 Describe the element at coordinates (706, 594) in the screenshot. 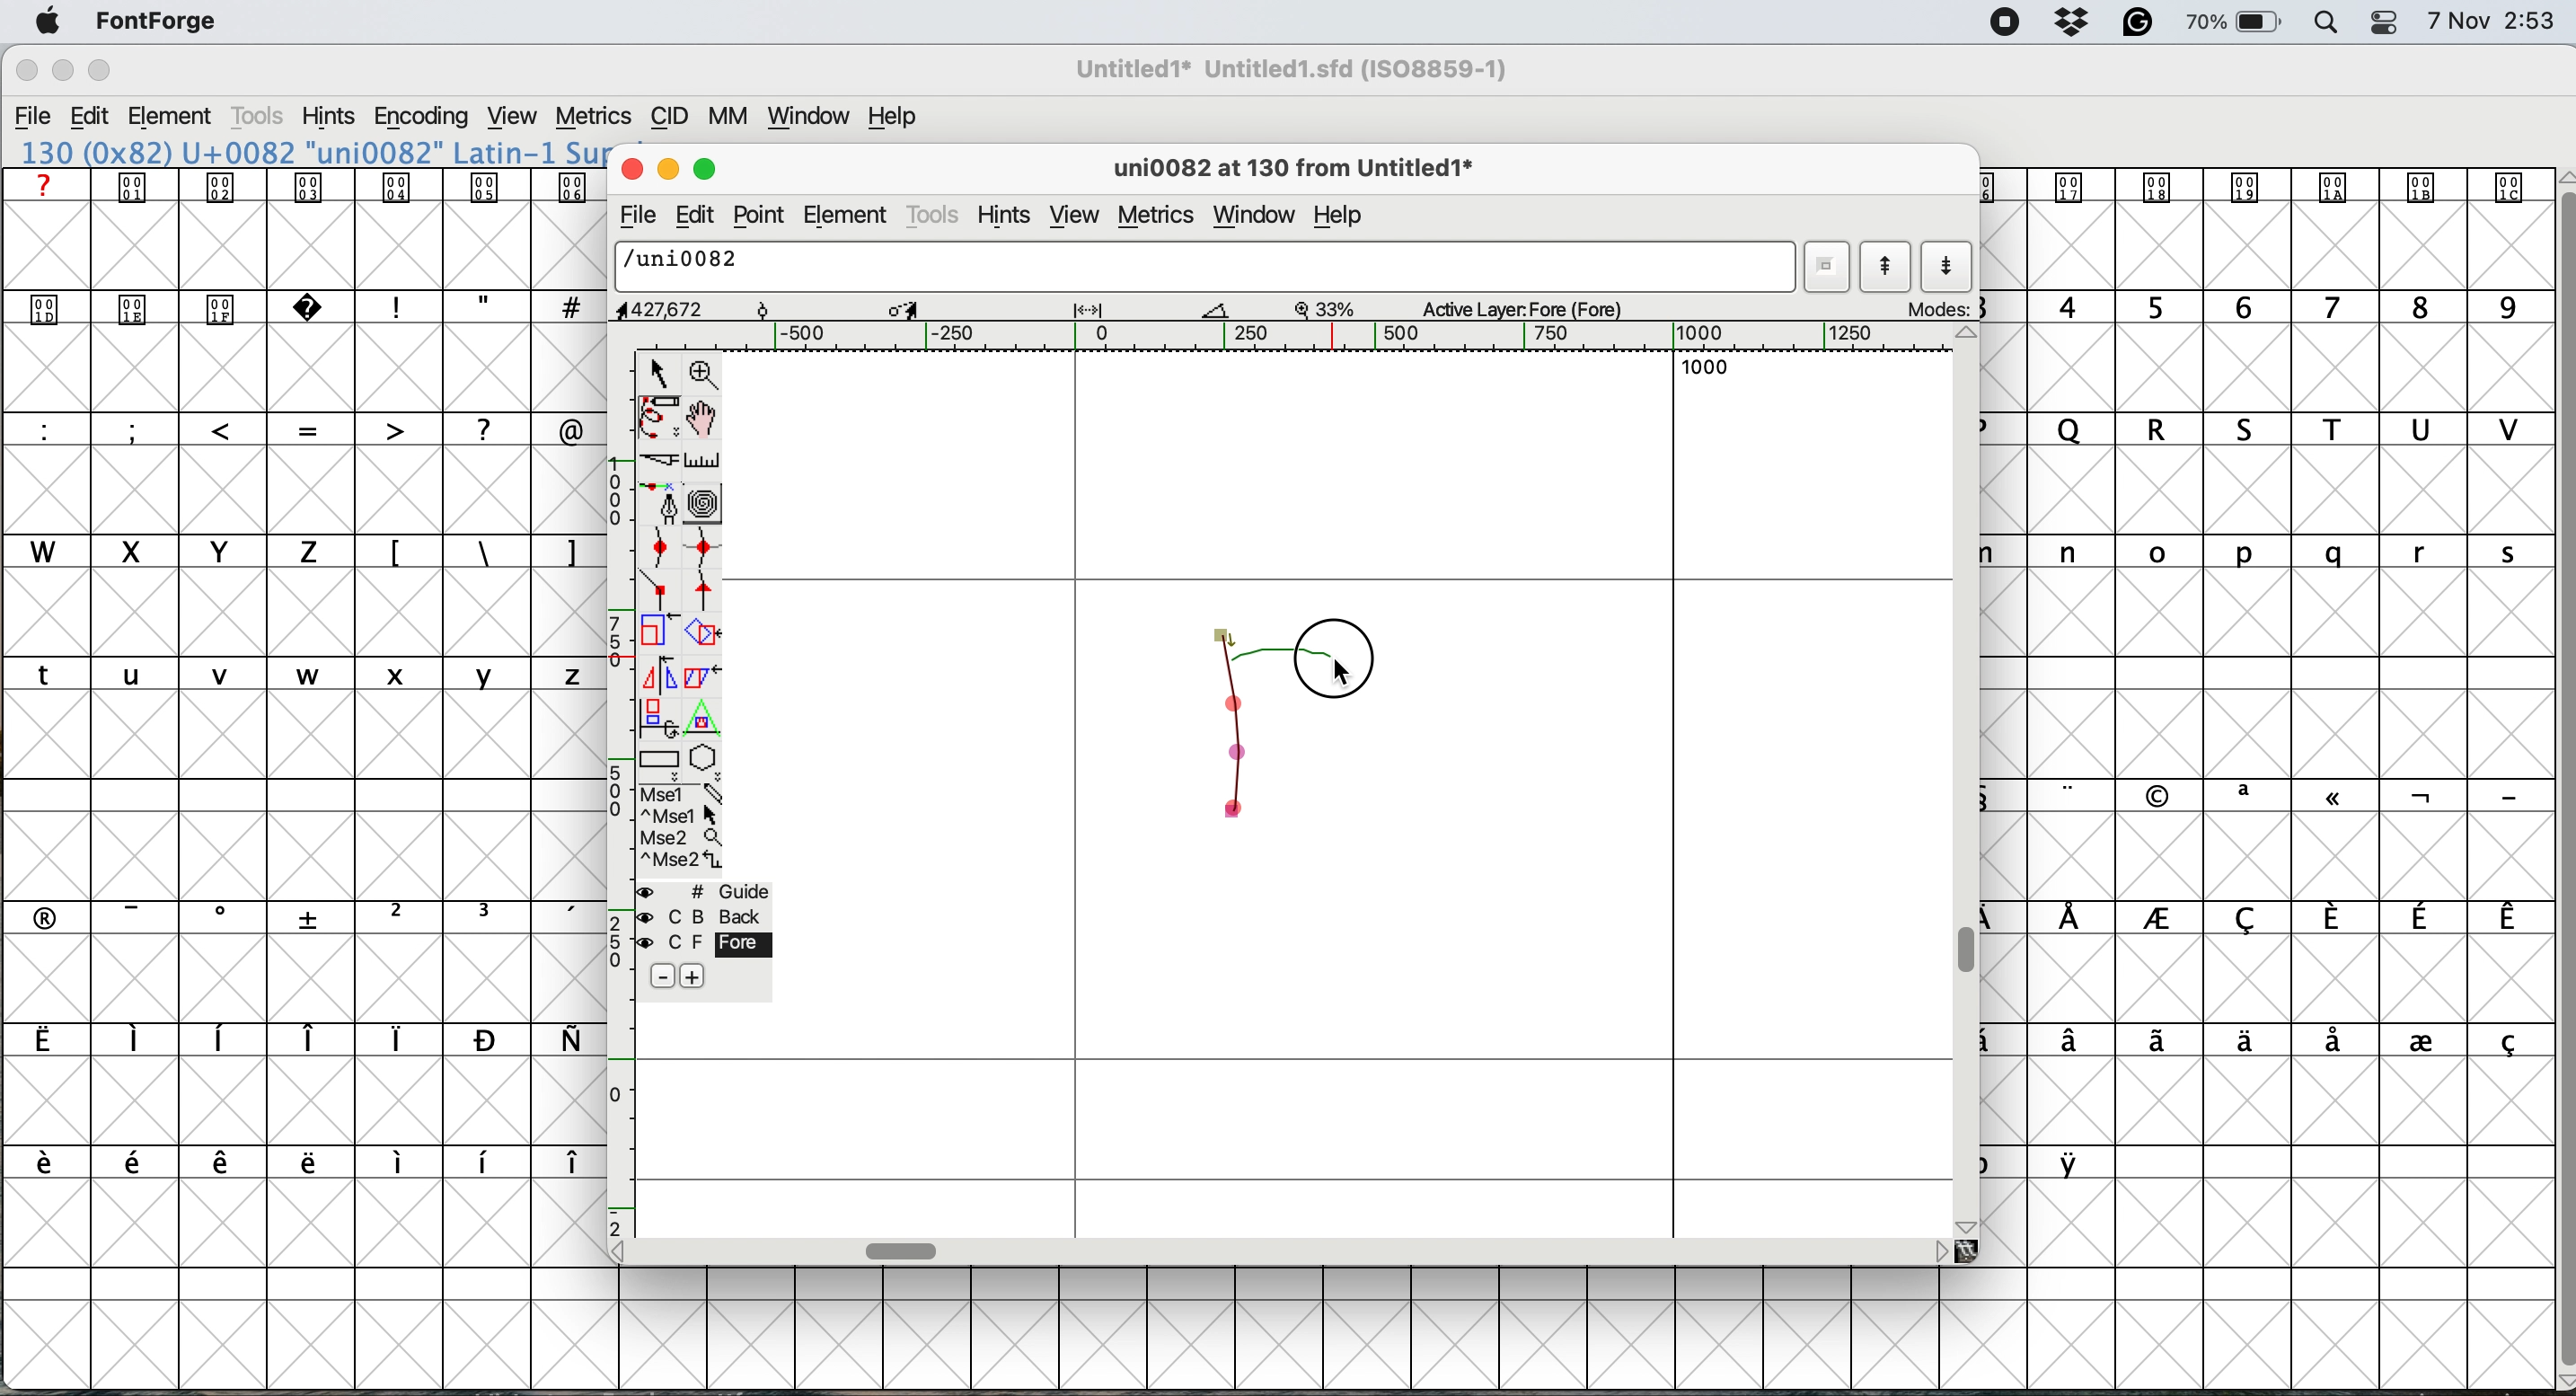

I see `add a tangent point` at that location.